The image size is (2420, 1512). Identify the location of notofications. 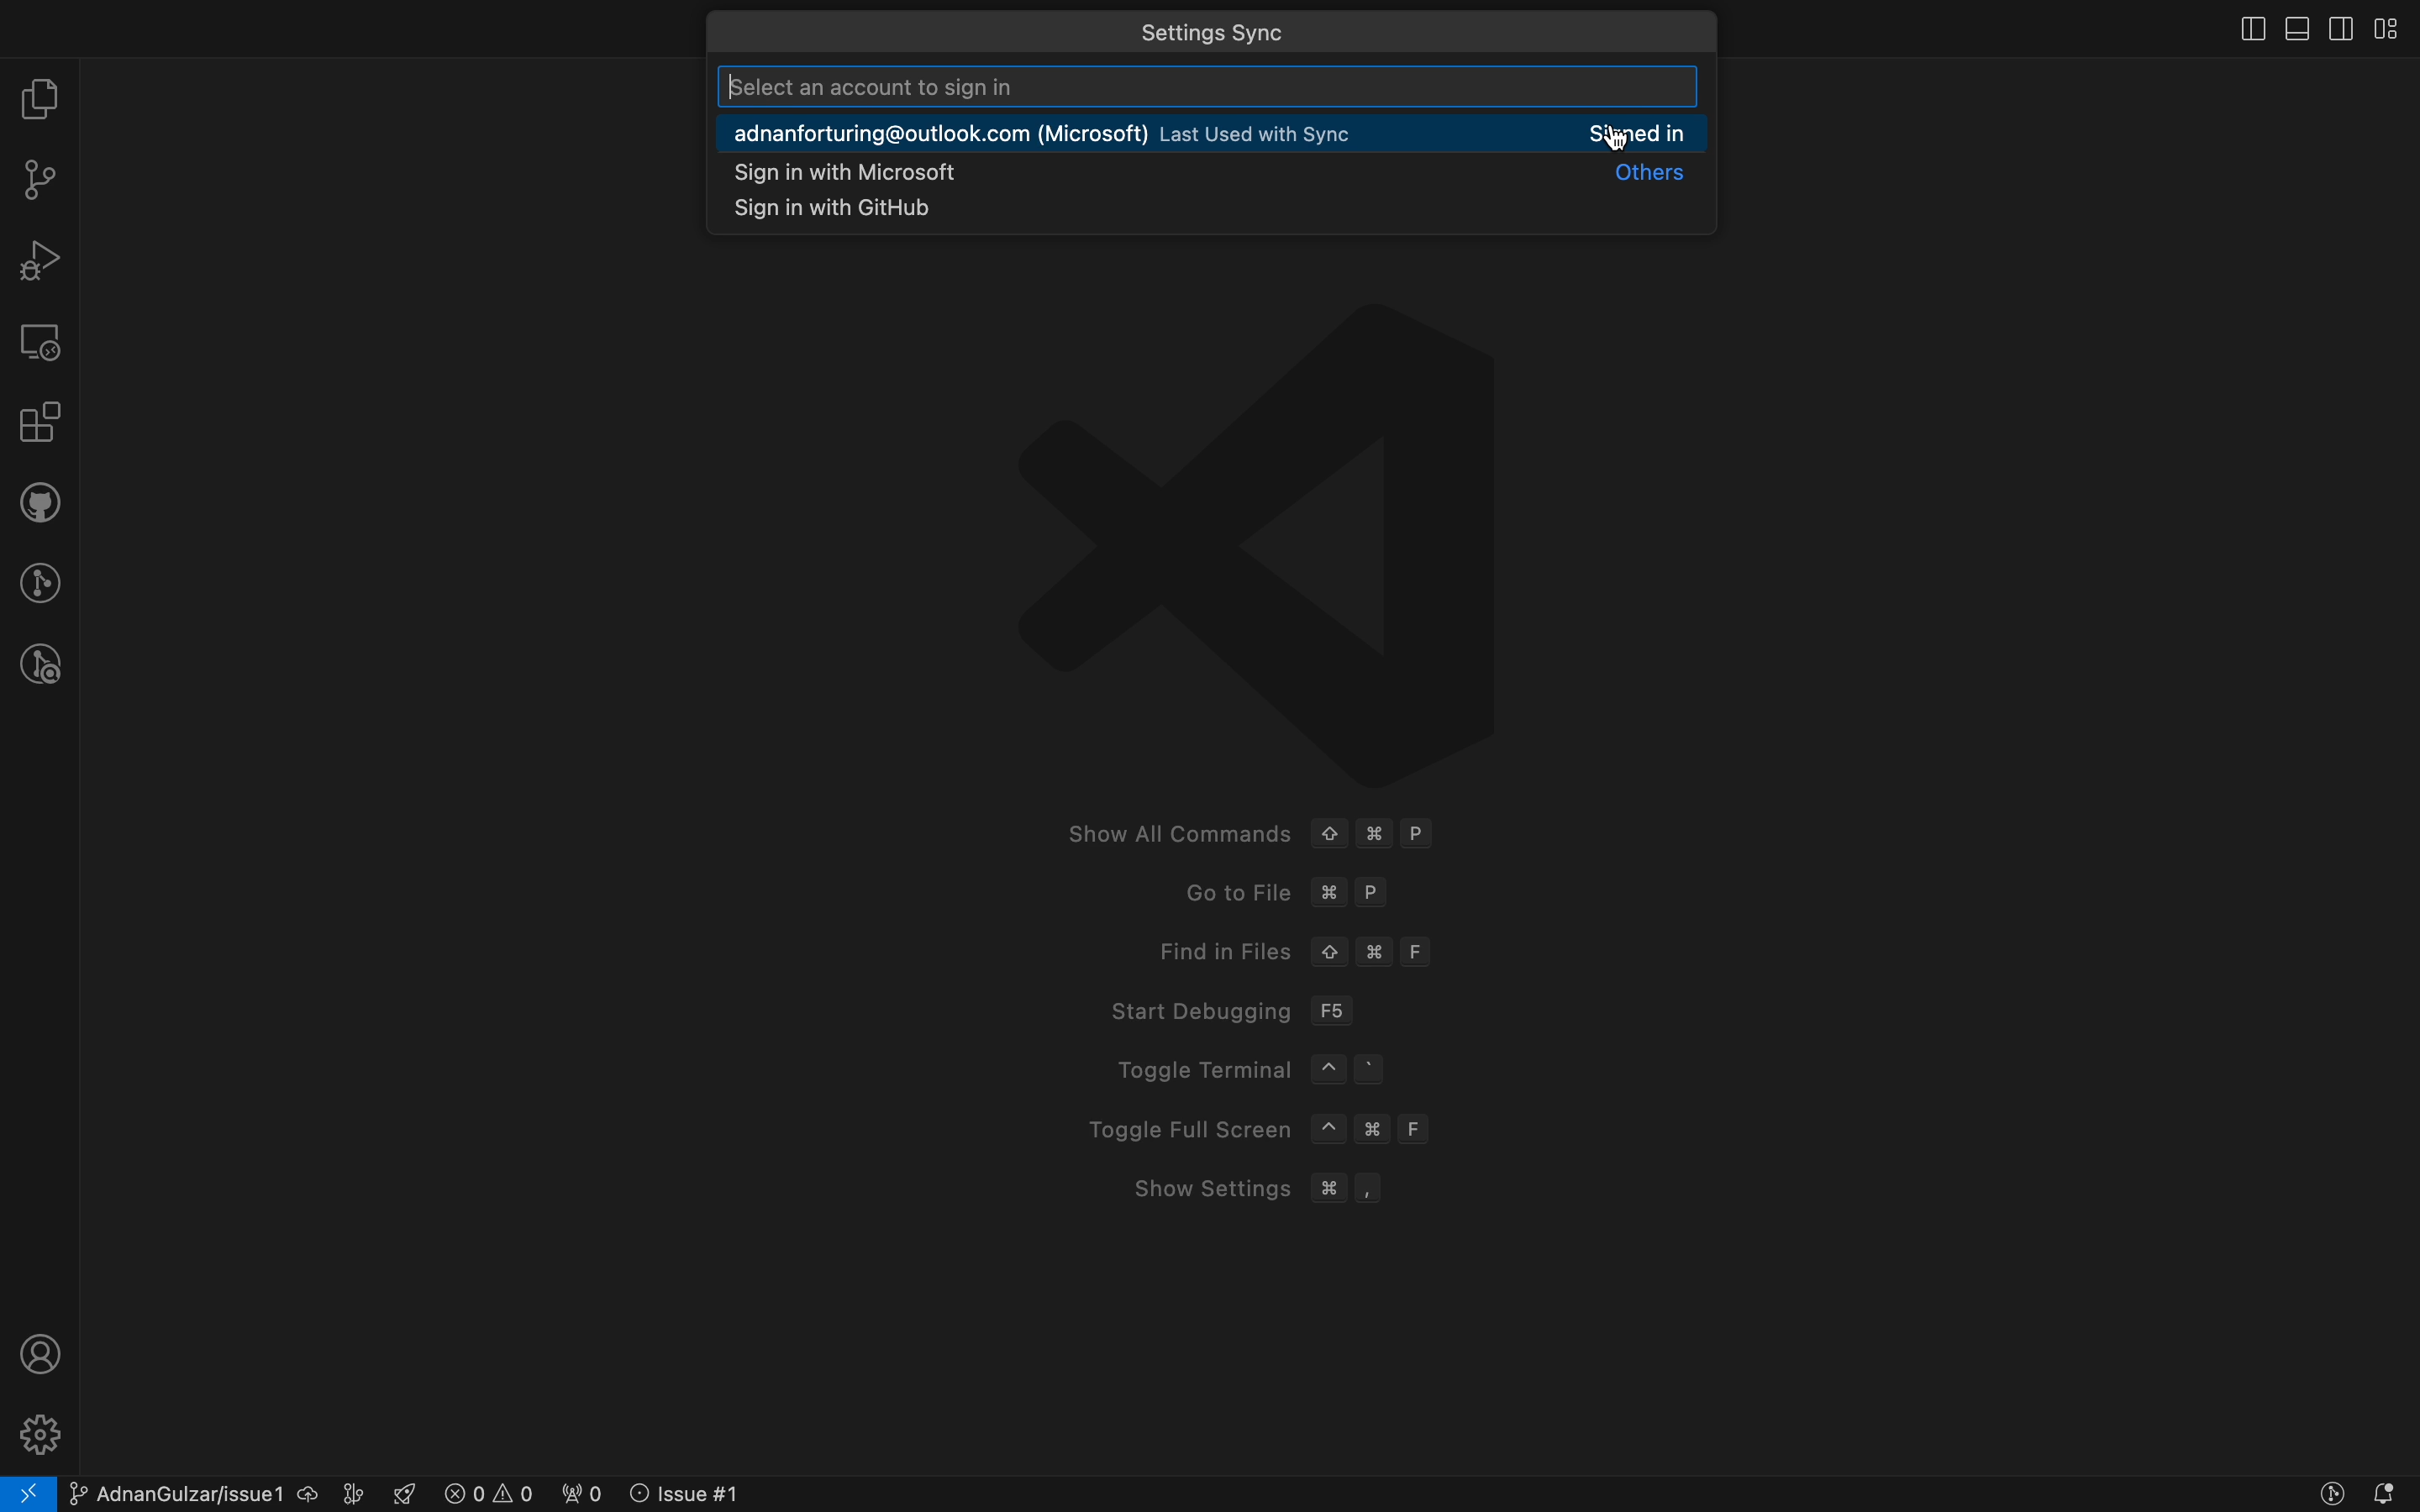
(2389, 1494).